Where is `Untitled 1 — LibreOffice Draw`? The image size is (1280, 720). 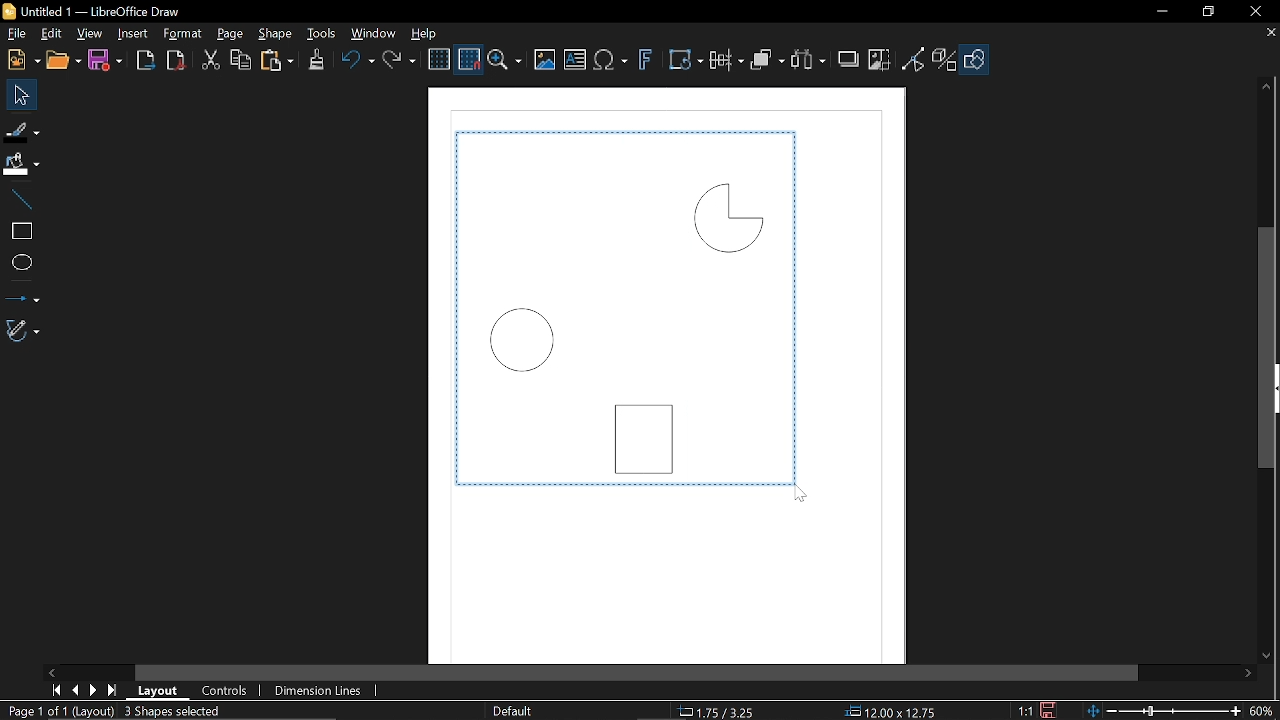
Untitled 1 — LibreOffice Draw is located at coordinates (111, 11).